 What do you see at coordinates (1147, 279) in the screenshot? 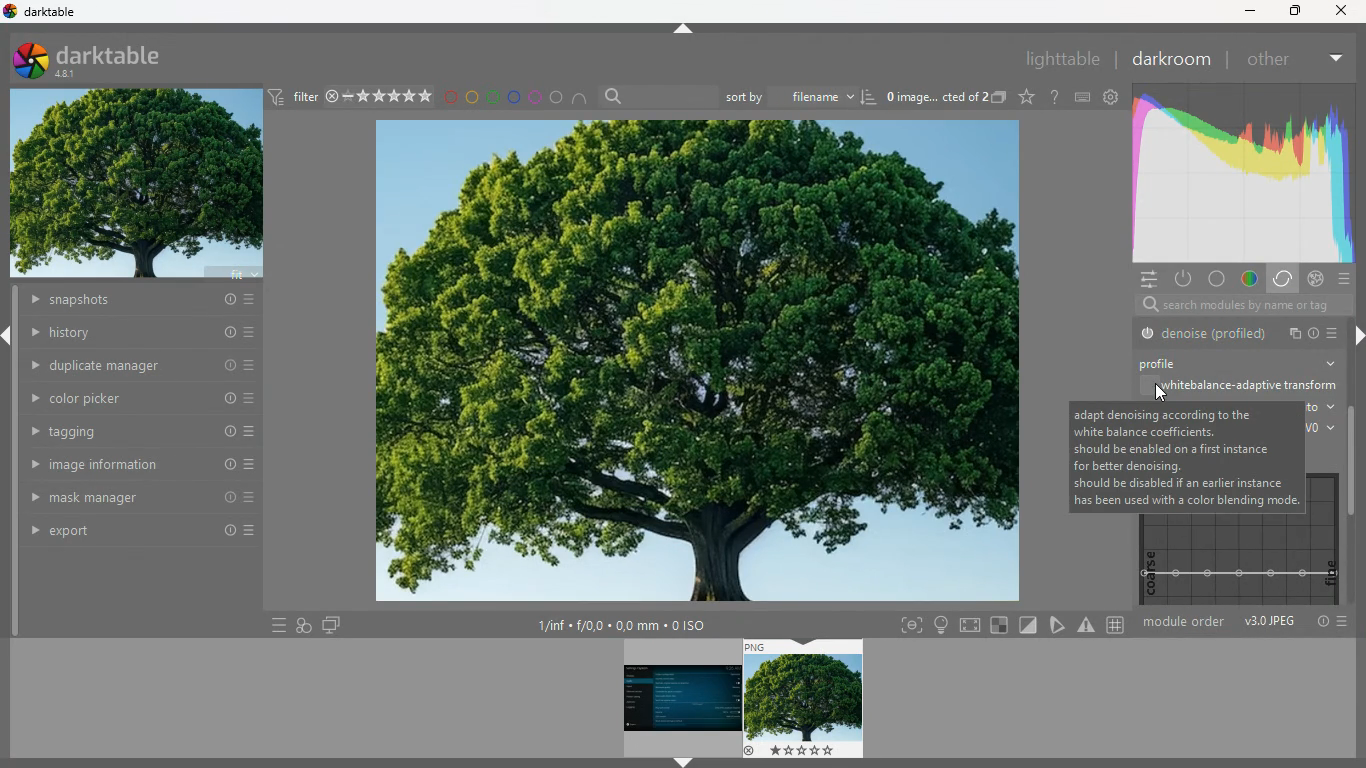
I see `settings` at bounding box center [1147, 279].